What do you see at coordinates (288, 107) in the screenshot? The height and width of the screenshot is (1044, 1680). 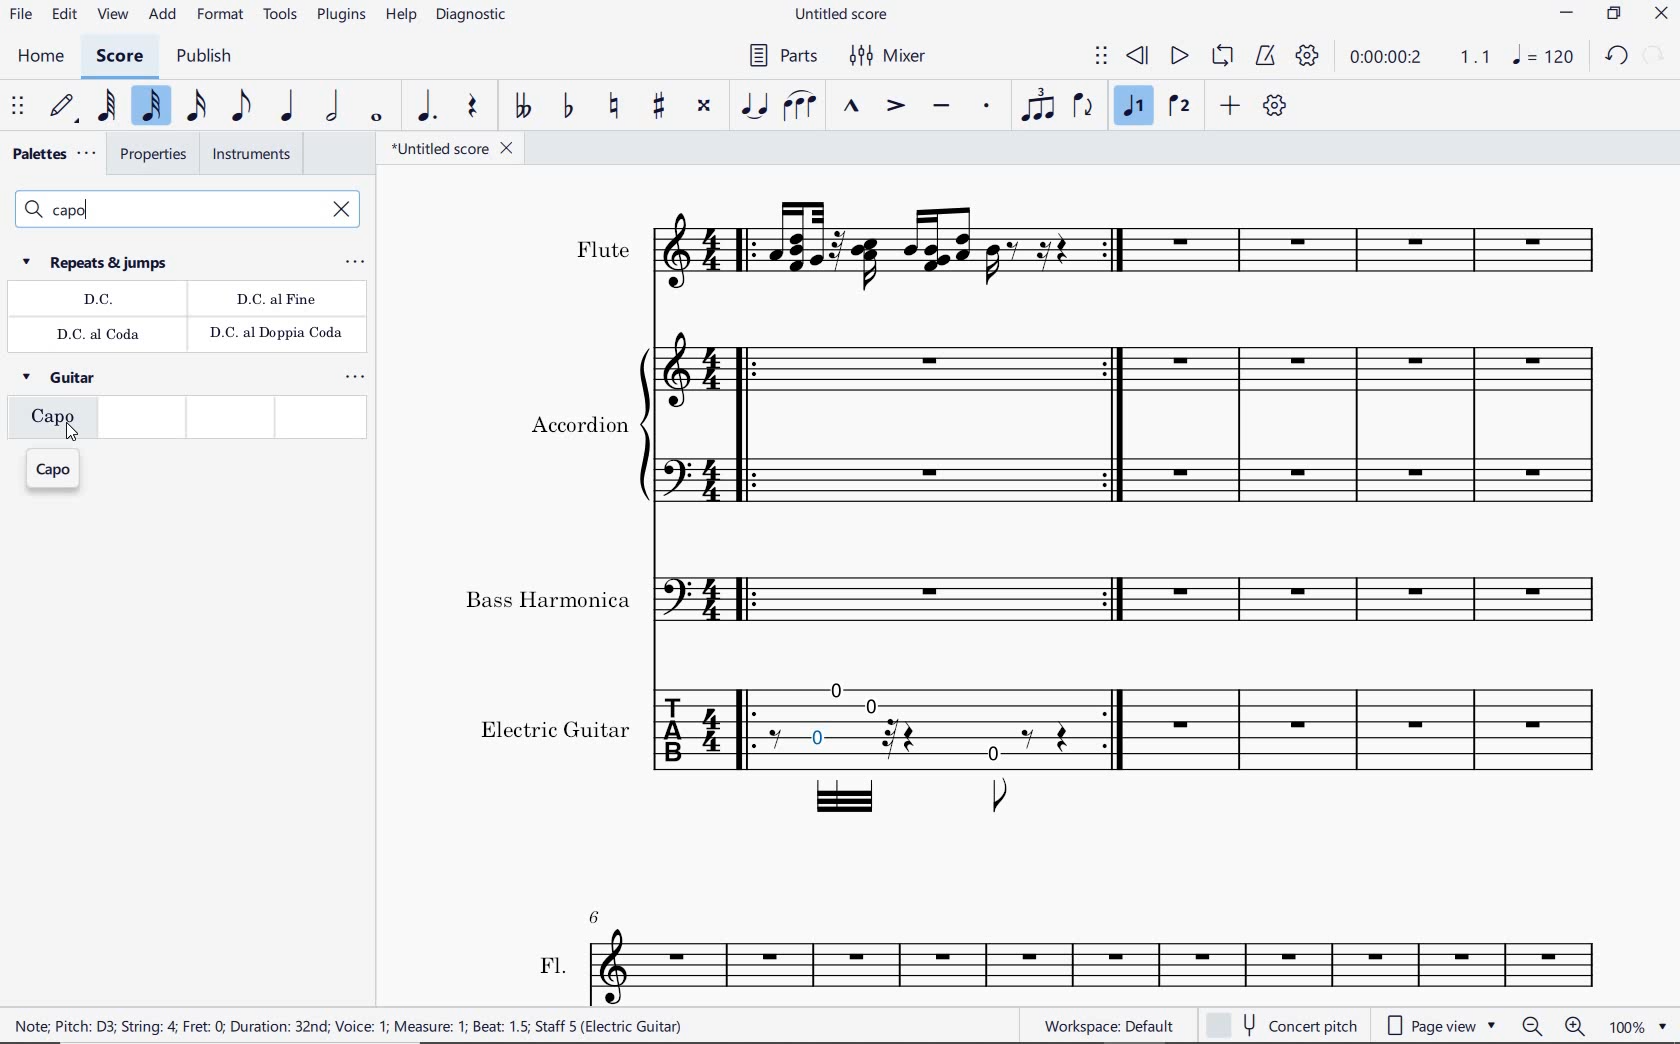 I see `quarter note` at bounding box center [288, 107].